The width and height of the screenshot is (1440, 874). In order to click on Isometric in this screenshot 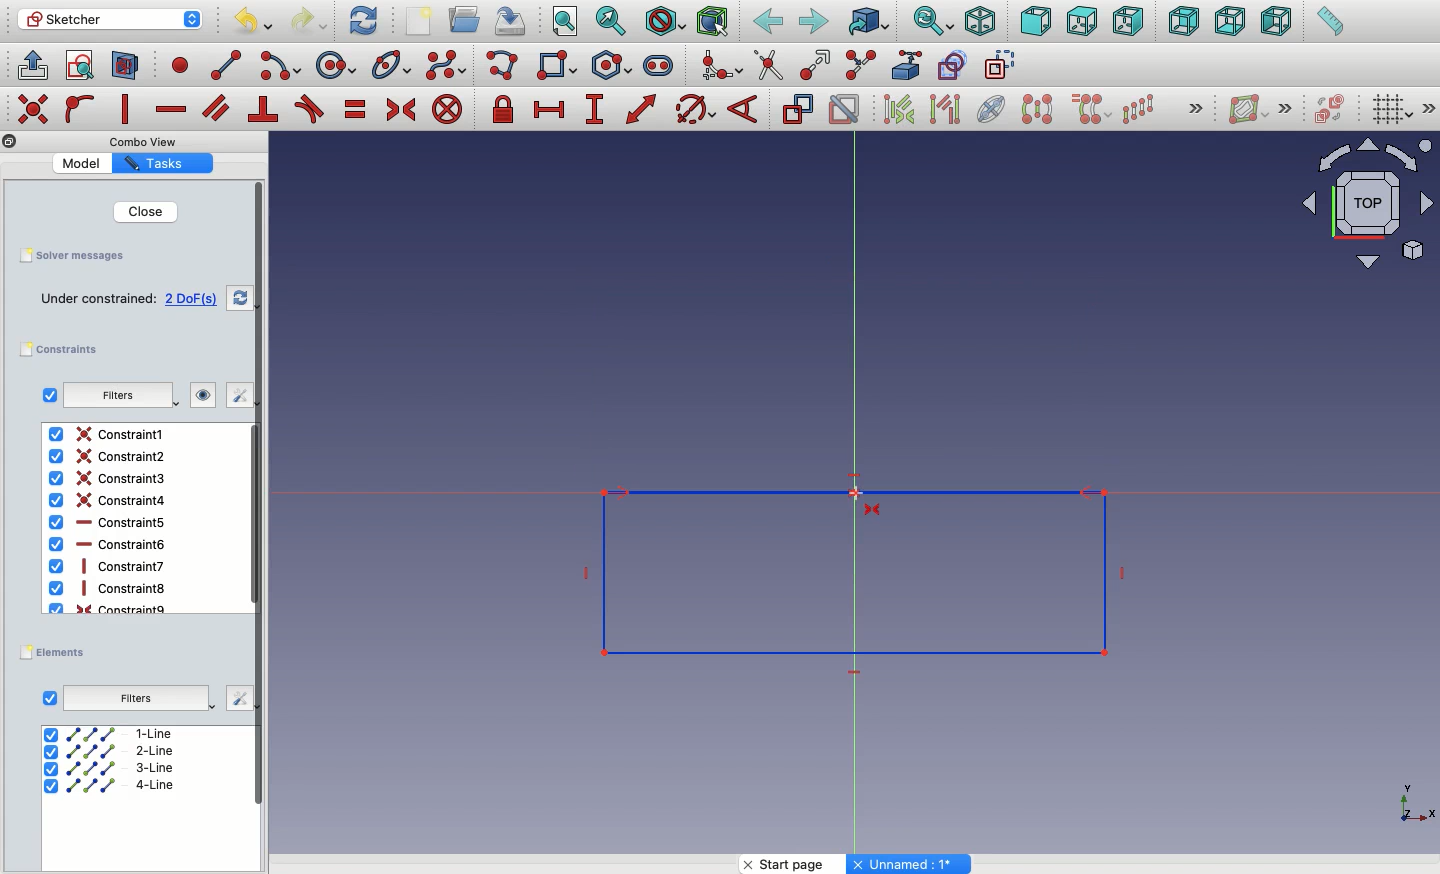, I will do `click(979, 23)`.